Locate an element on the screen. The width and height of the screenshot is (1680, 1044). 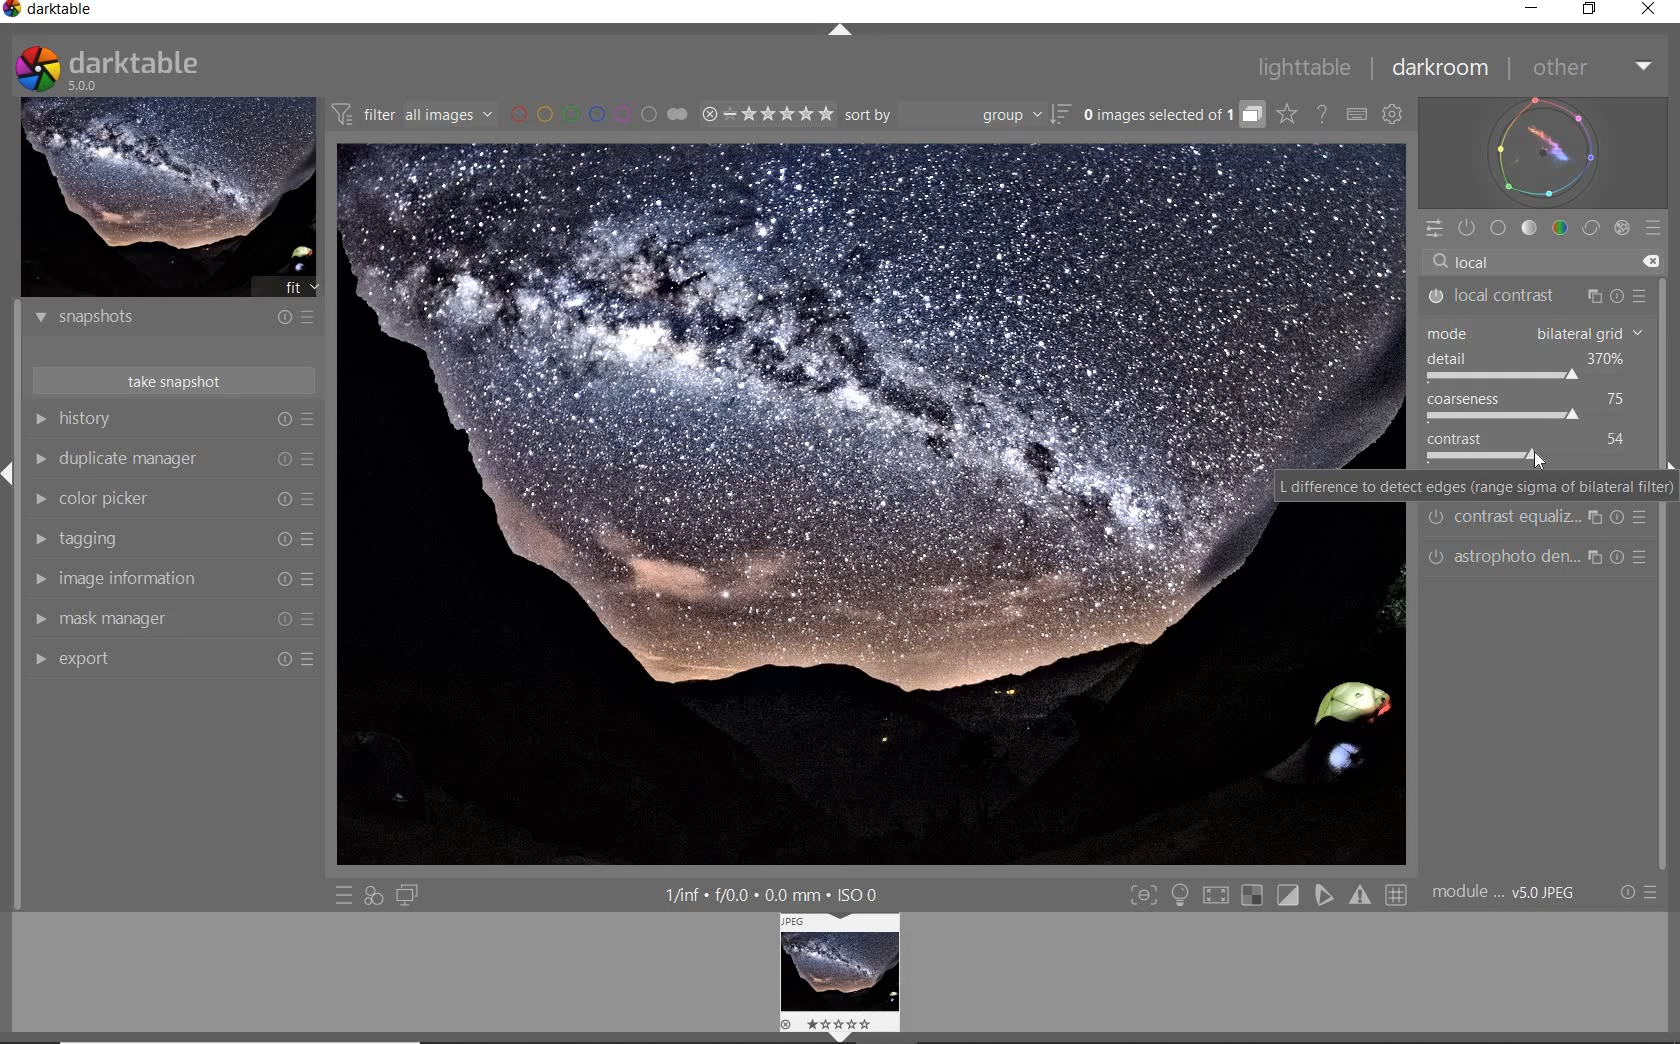
Image Preview is located at coordinates (804, 505).